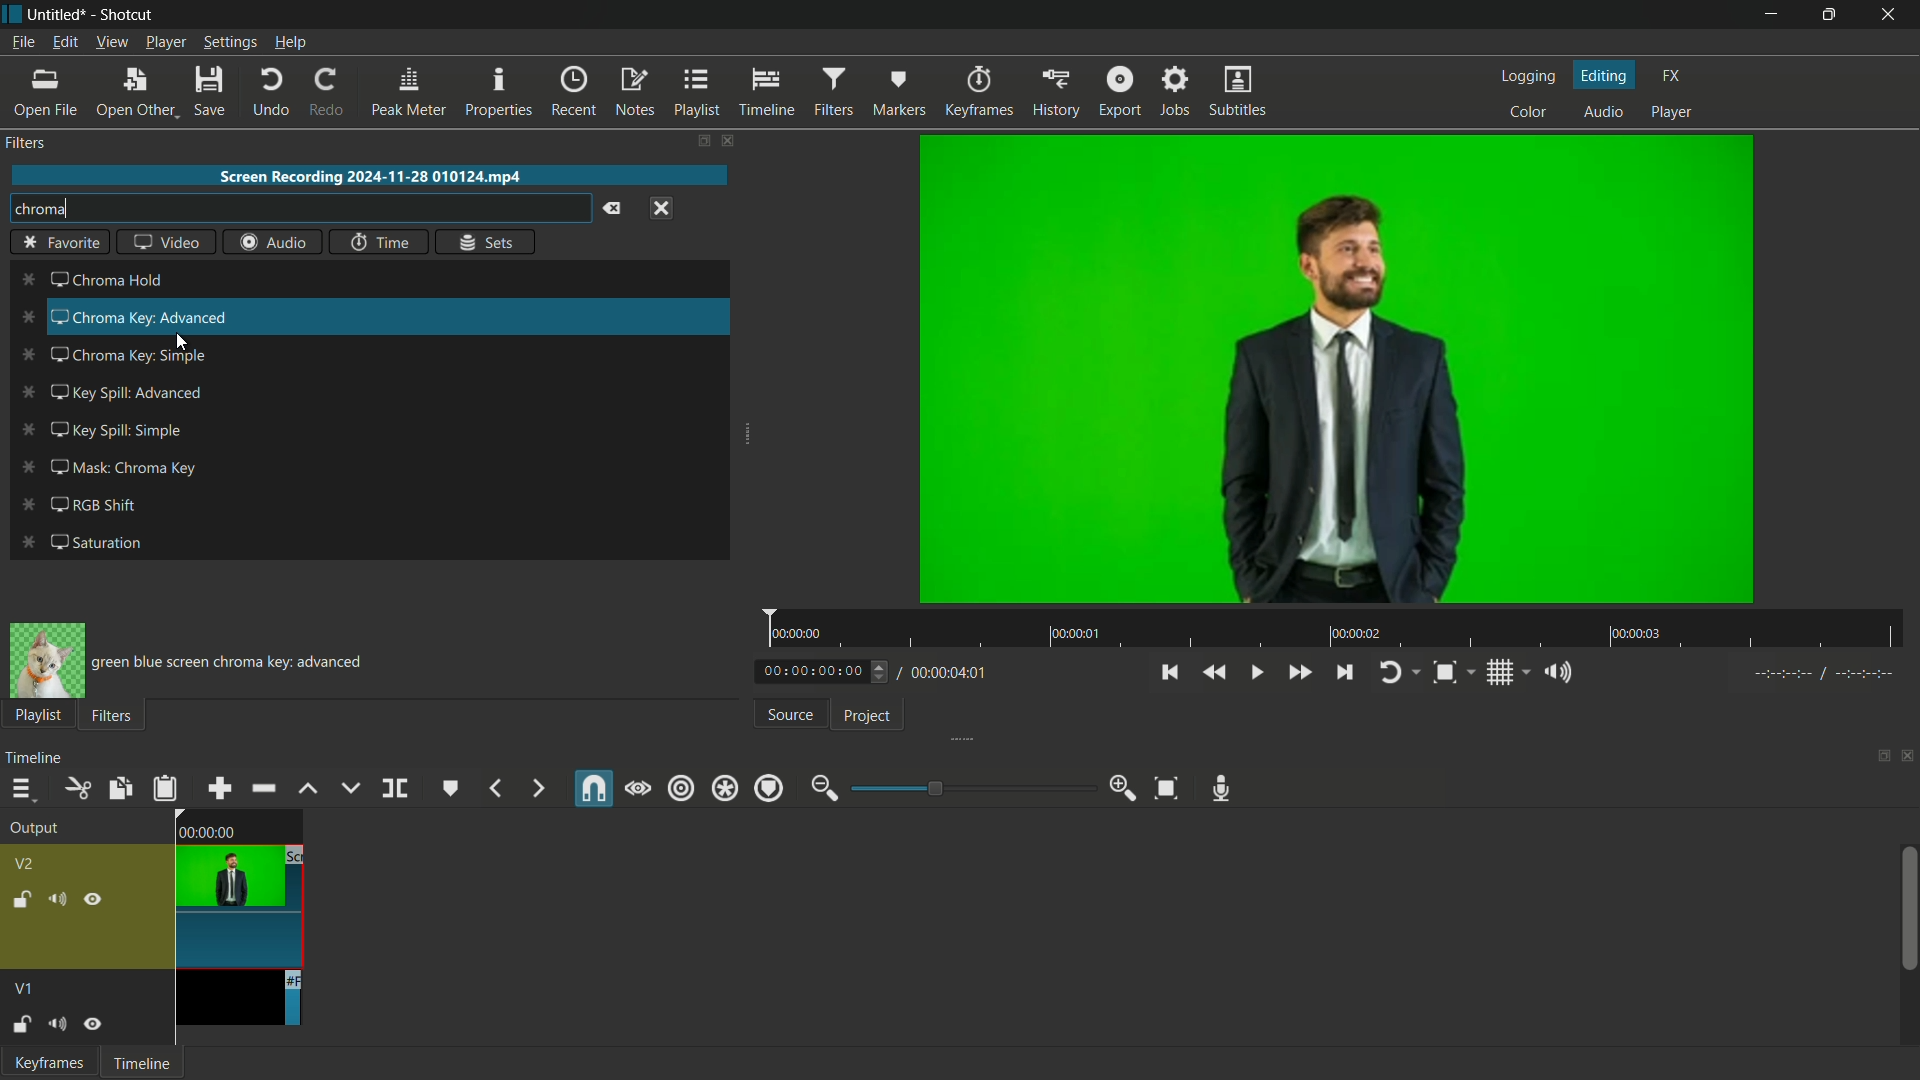  What do you see at coordinates (111, 43) in the screenshot?
I see `view menu` at bounding box center [111, 43].